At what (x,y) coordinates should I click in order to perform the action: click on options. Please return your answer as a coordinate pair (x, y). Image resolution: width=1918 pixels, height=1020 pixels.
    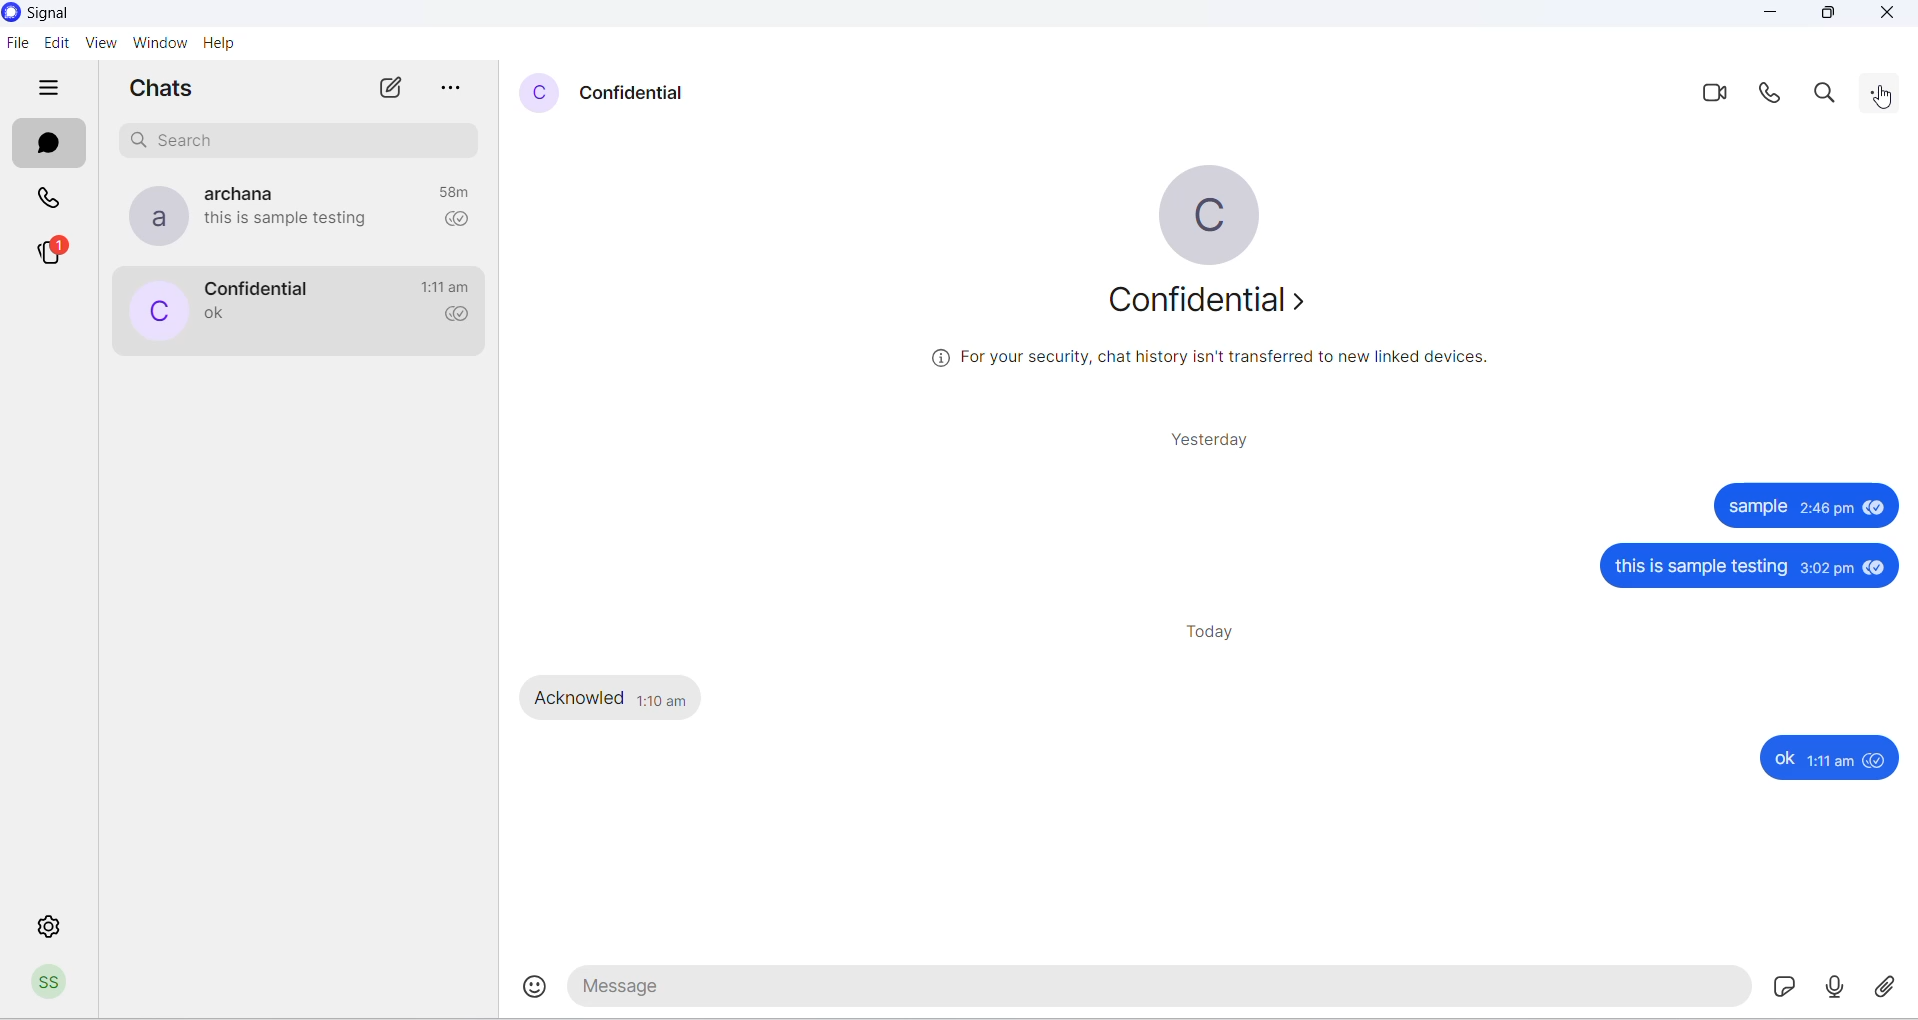
    Looking at the image, I should click on (453, 90).